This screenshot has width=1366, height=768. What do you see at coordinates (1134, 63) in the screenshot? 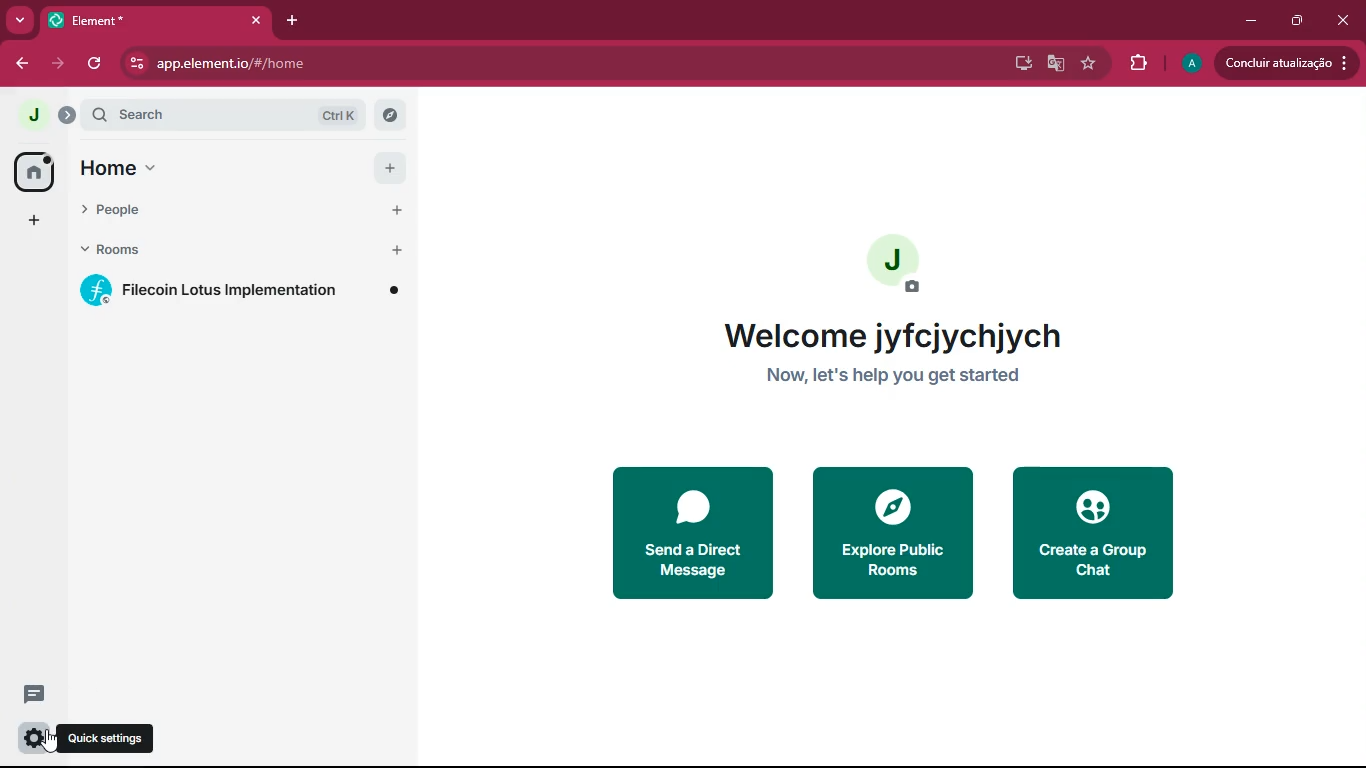
I see `extensions` at bounding box center [1134, 63].